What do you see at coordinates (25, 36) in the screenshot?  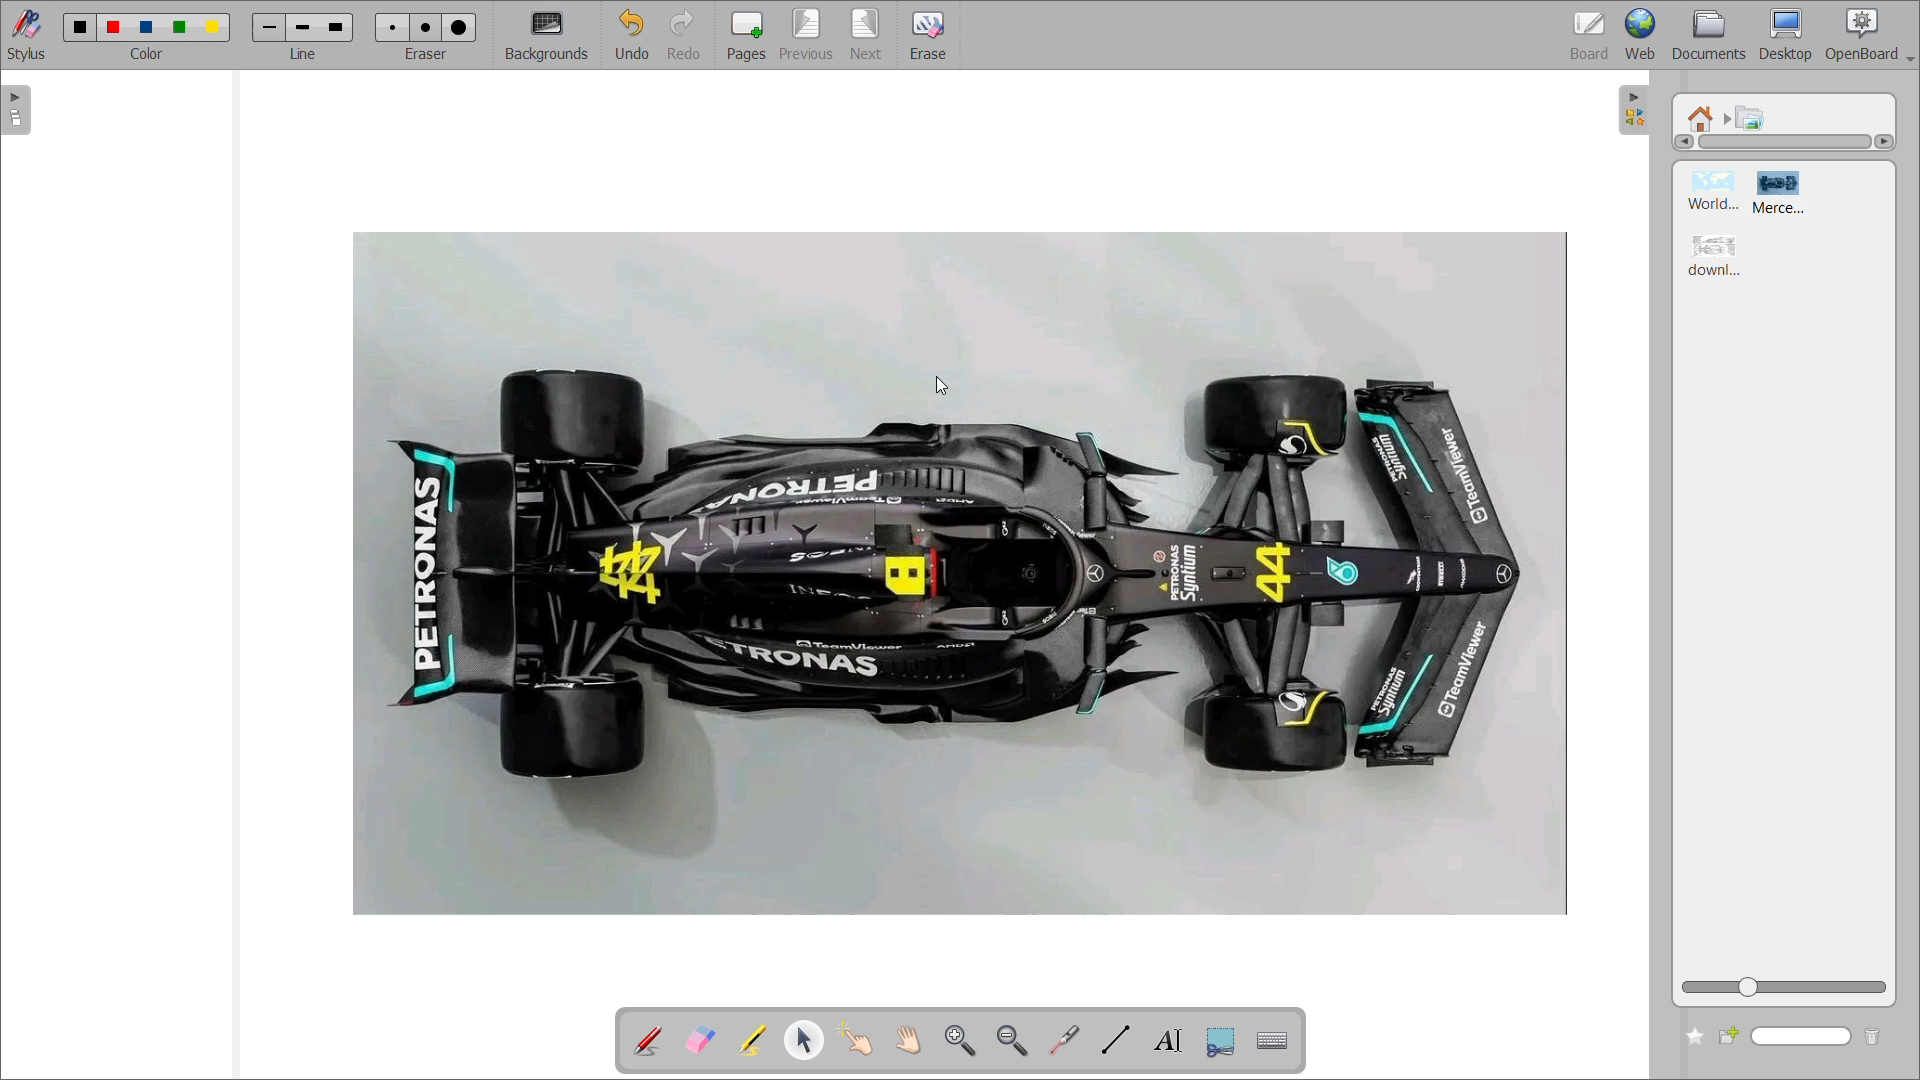 I see `stylus` at bounding box center [25, 36].